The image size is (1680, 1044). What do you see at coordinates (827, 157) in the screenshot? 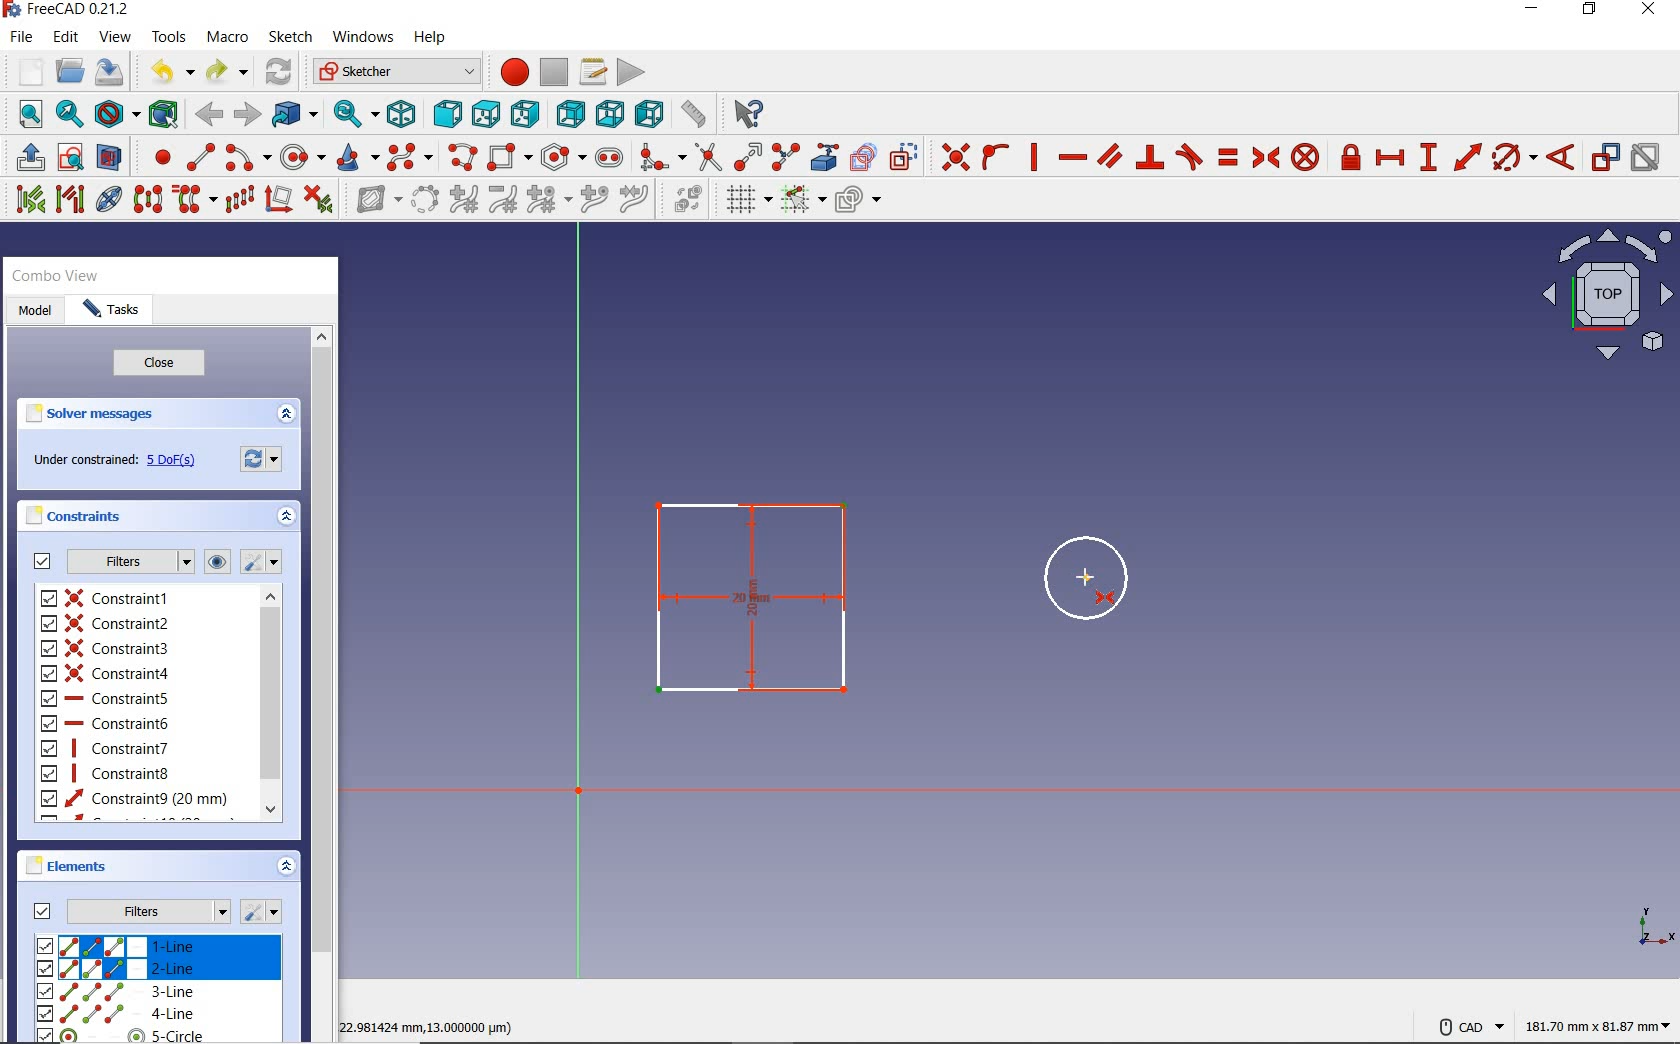
I see `create external geometry` at bounding box center [827, 157].